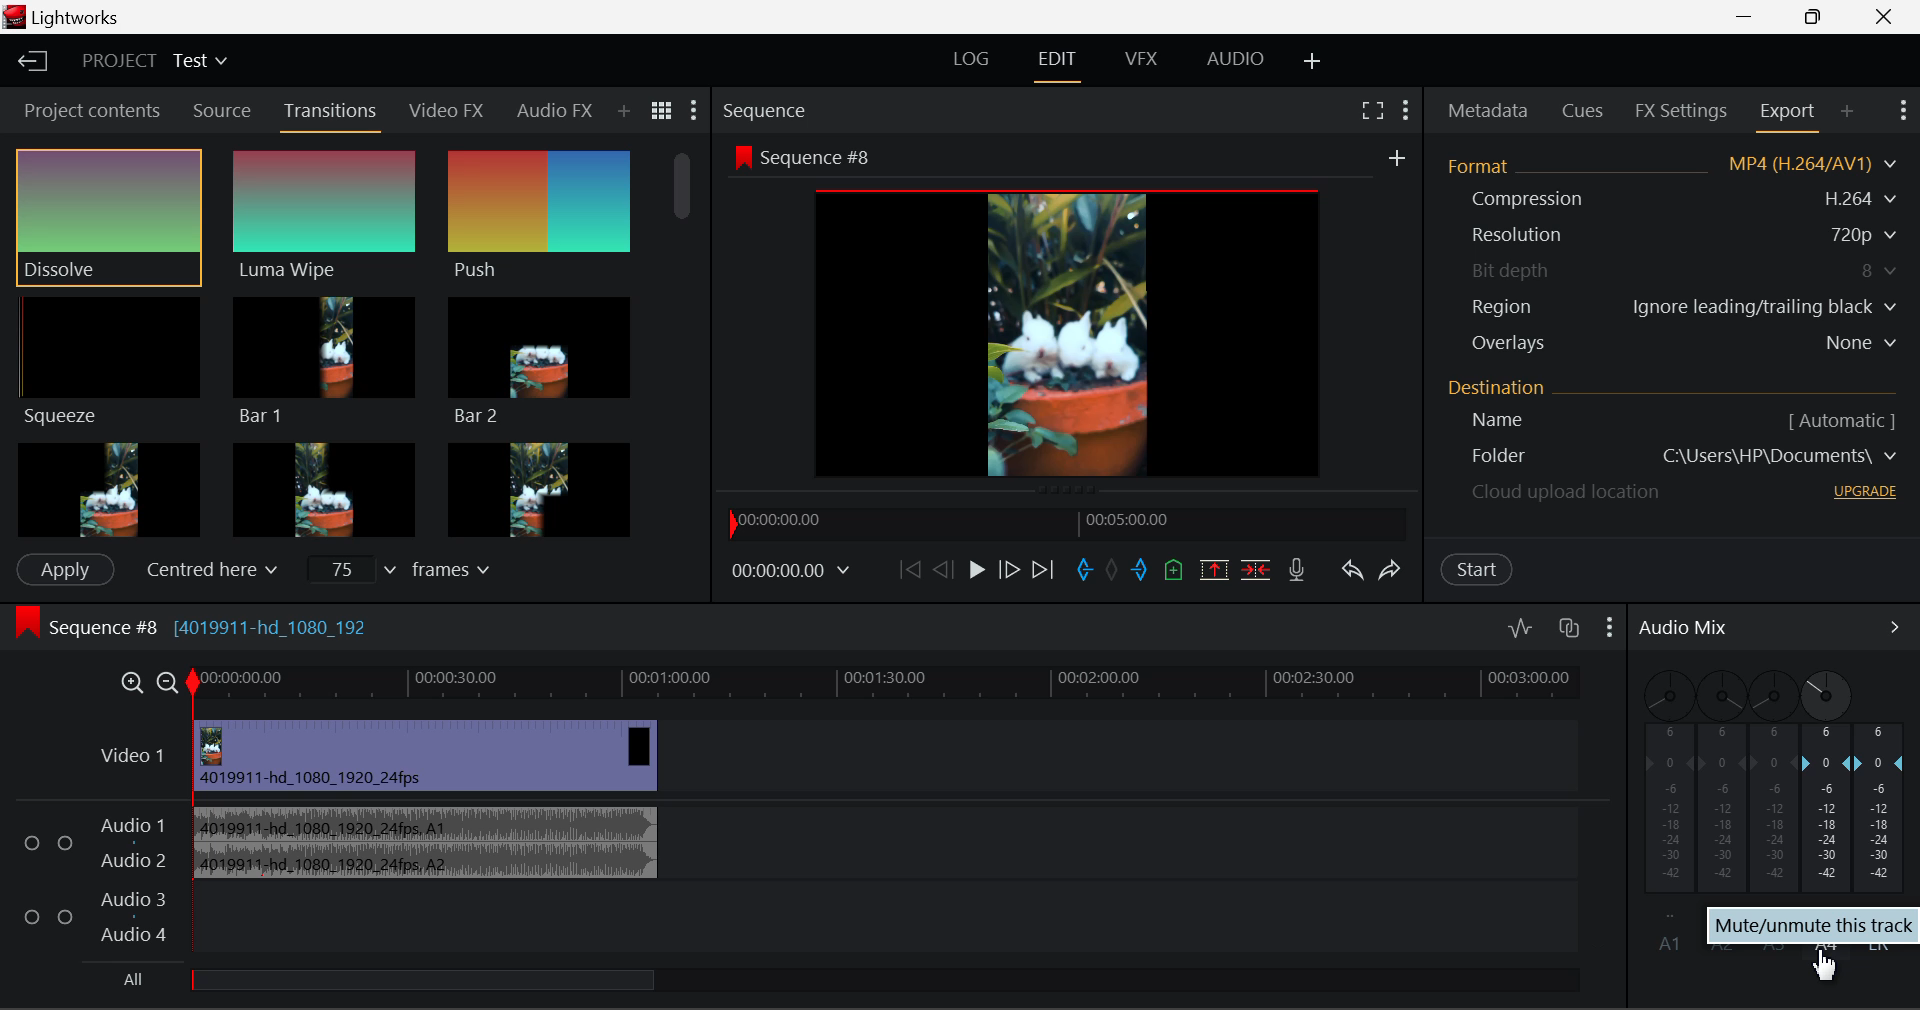  I want to click on Centered here, so click(206, 569).